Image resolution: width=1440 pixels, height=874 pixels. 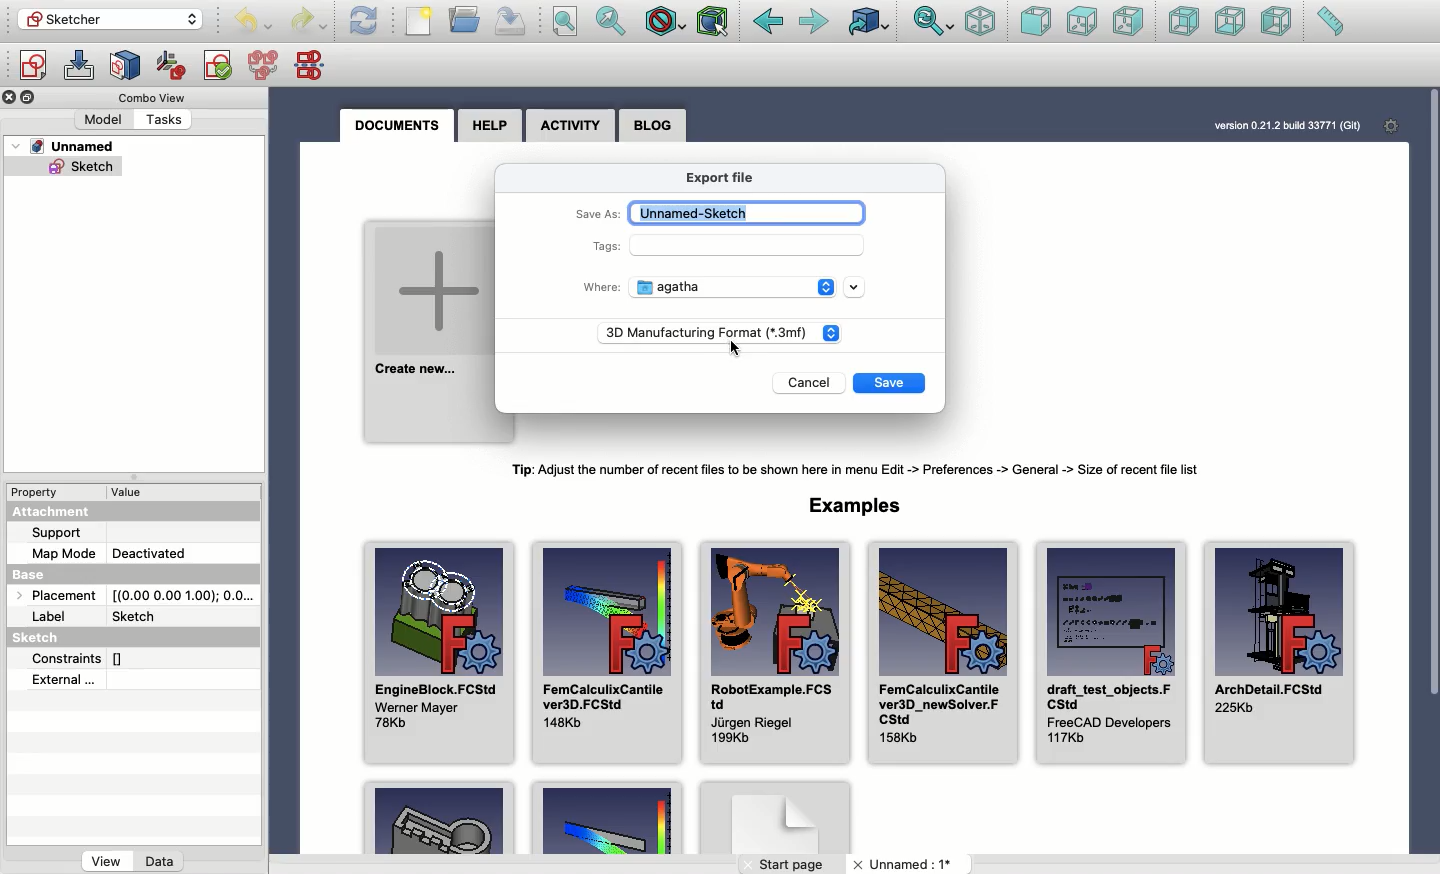 What do you see at coordinates (1282, 653) in the screenshot?
I see `ArchDetail.FCStd 225Kb` at bounding box center [1282, 653].